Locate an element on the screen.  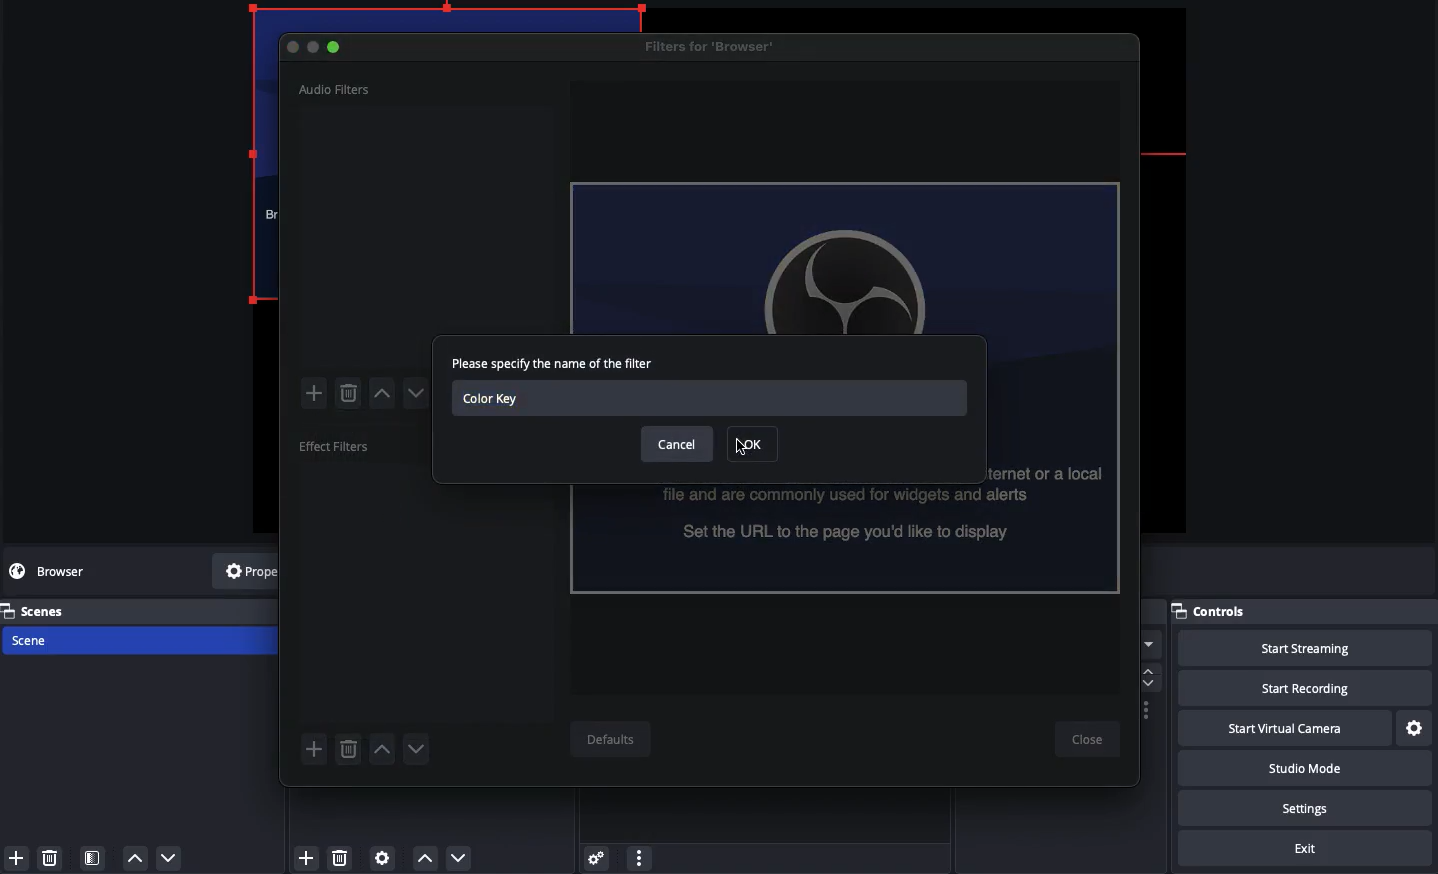
Scene is located at coordinates (41, 639).